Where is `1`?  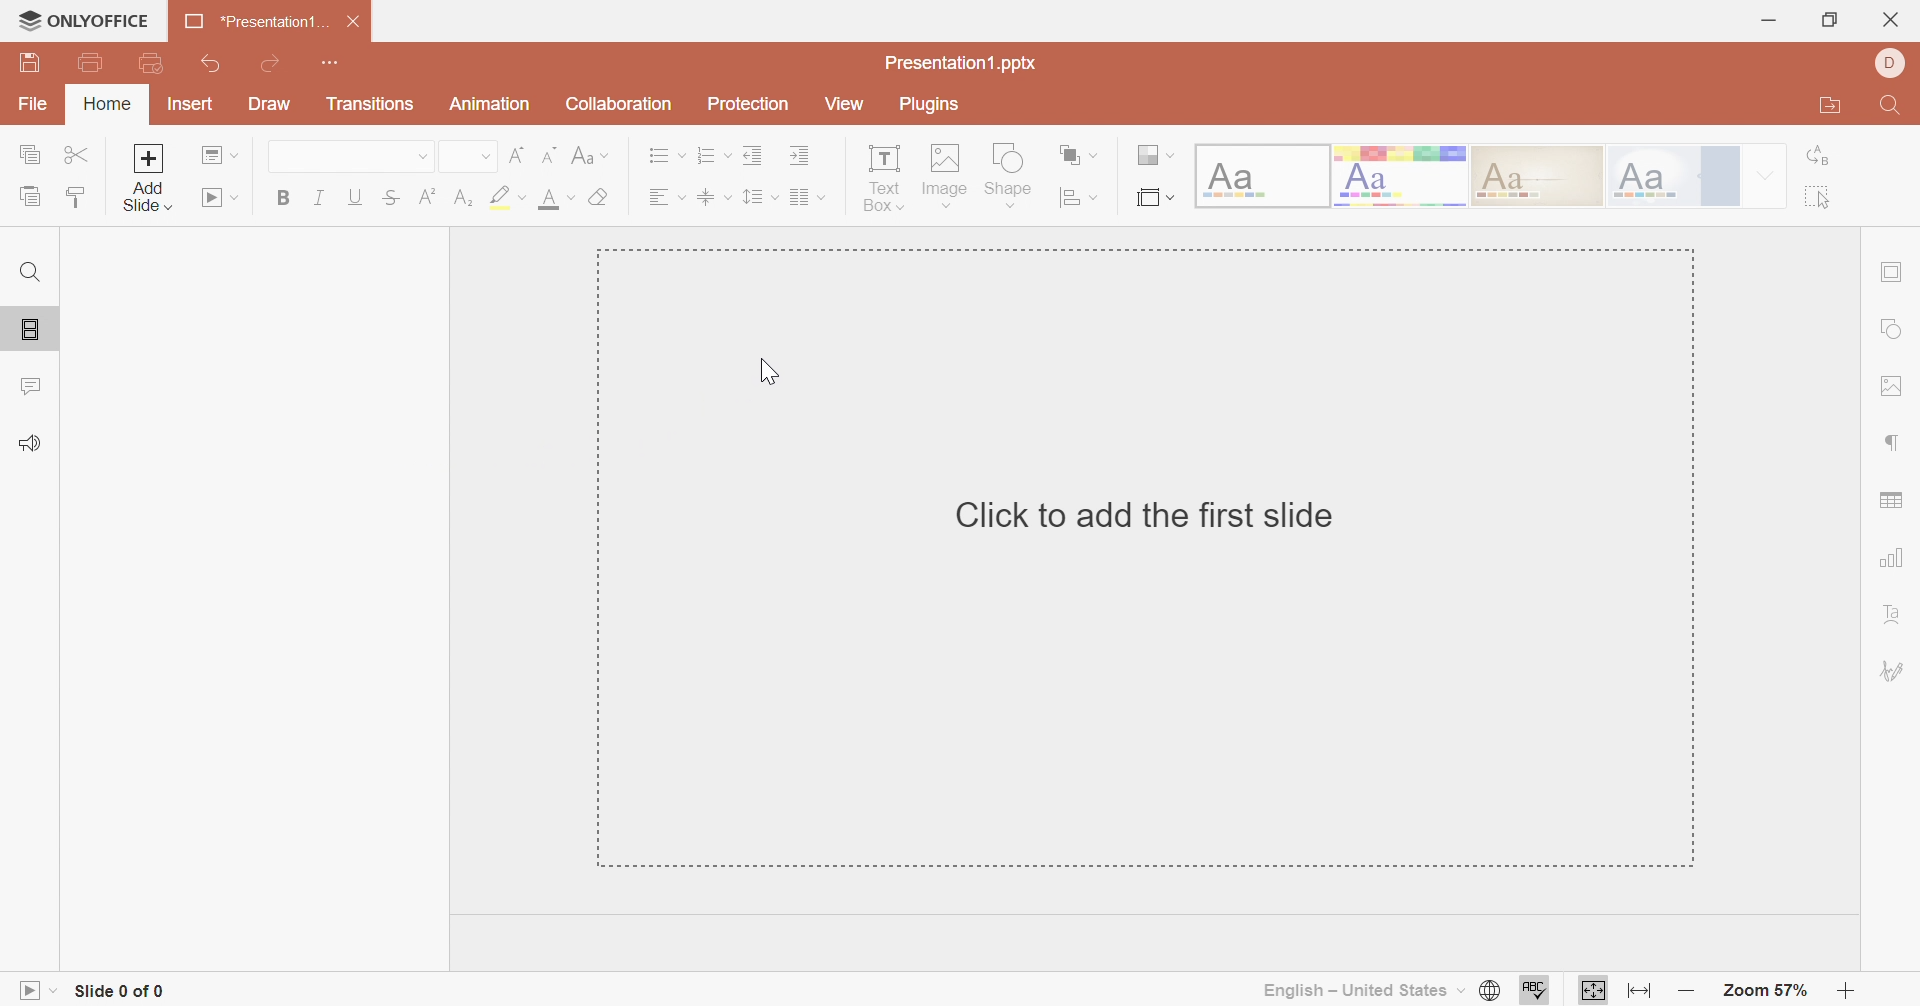 1 is located at coordinates (79, 262).